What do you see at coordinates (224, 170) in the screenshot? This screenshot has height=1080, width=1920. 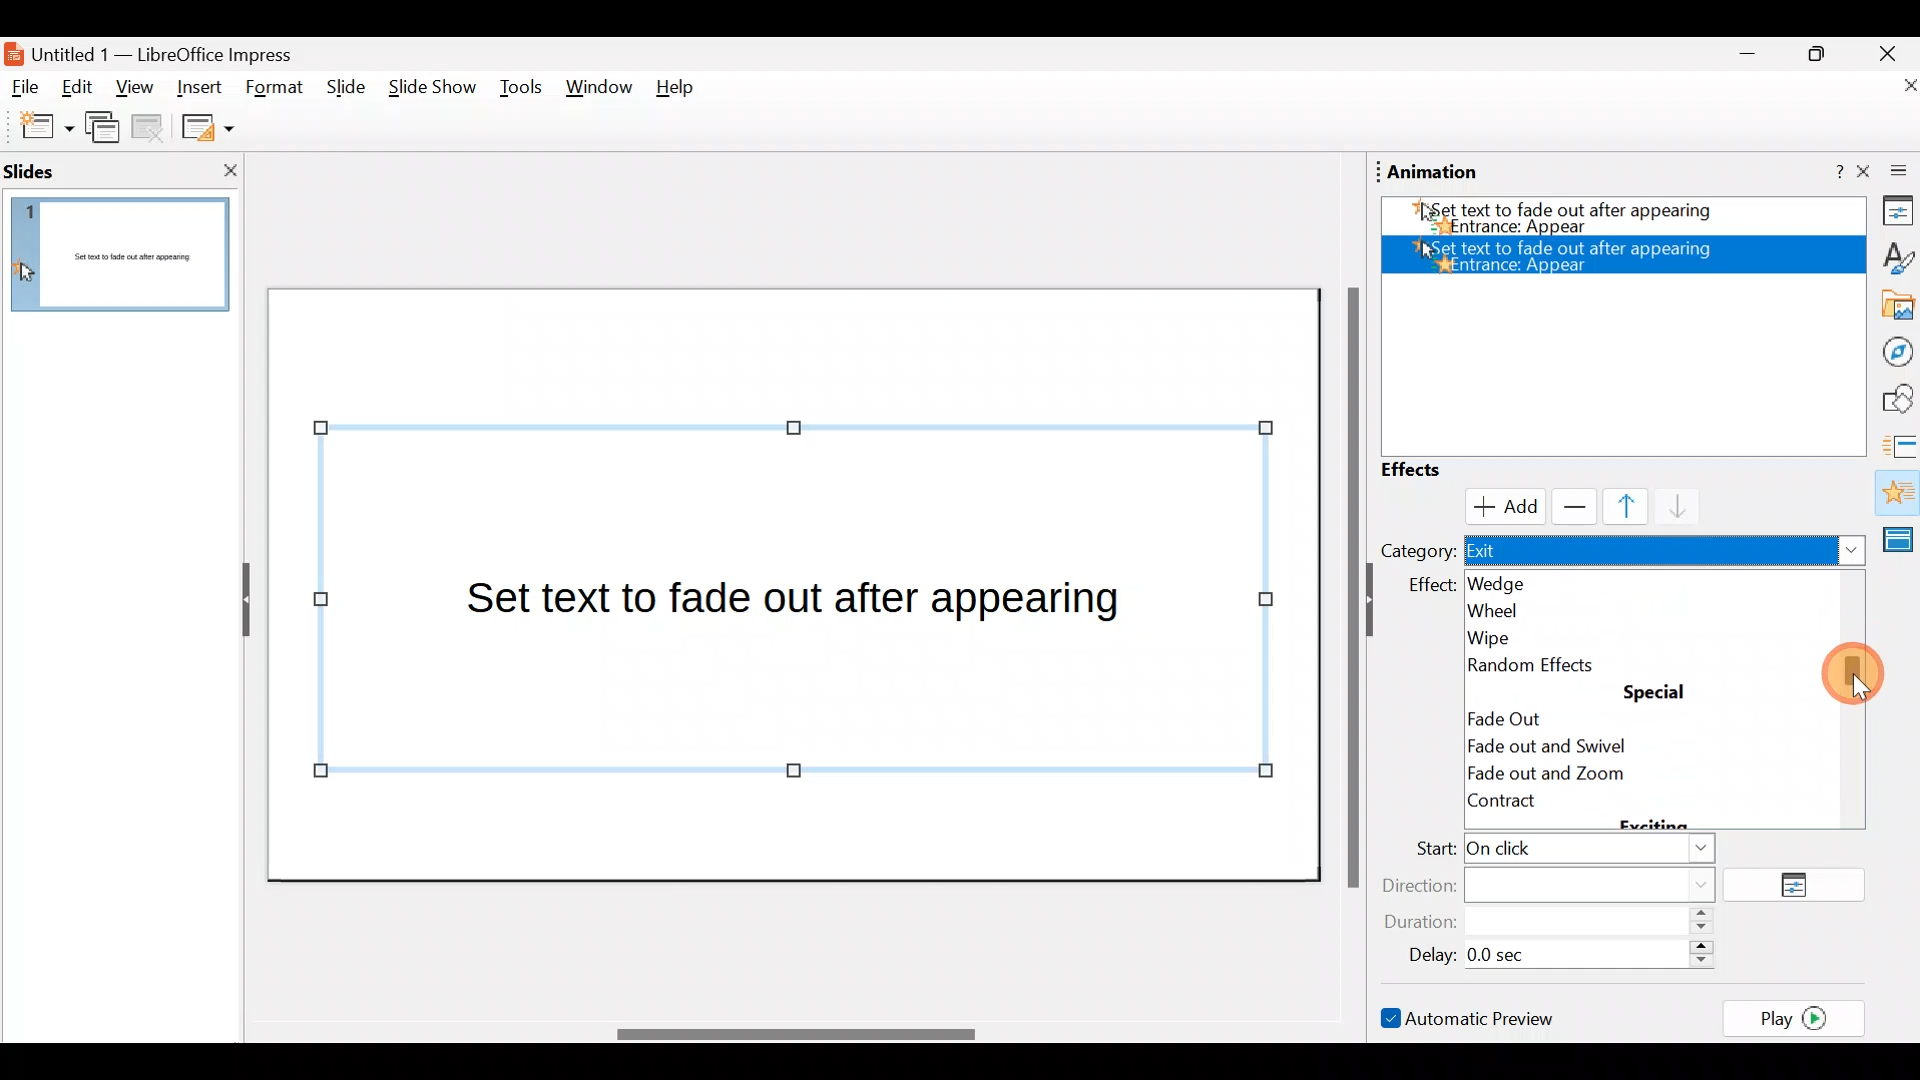 I see `Close slide pane` at bounding box center [224, 170].